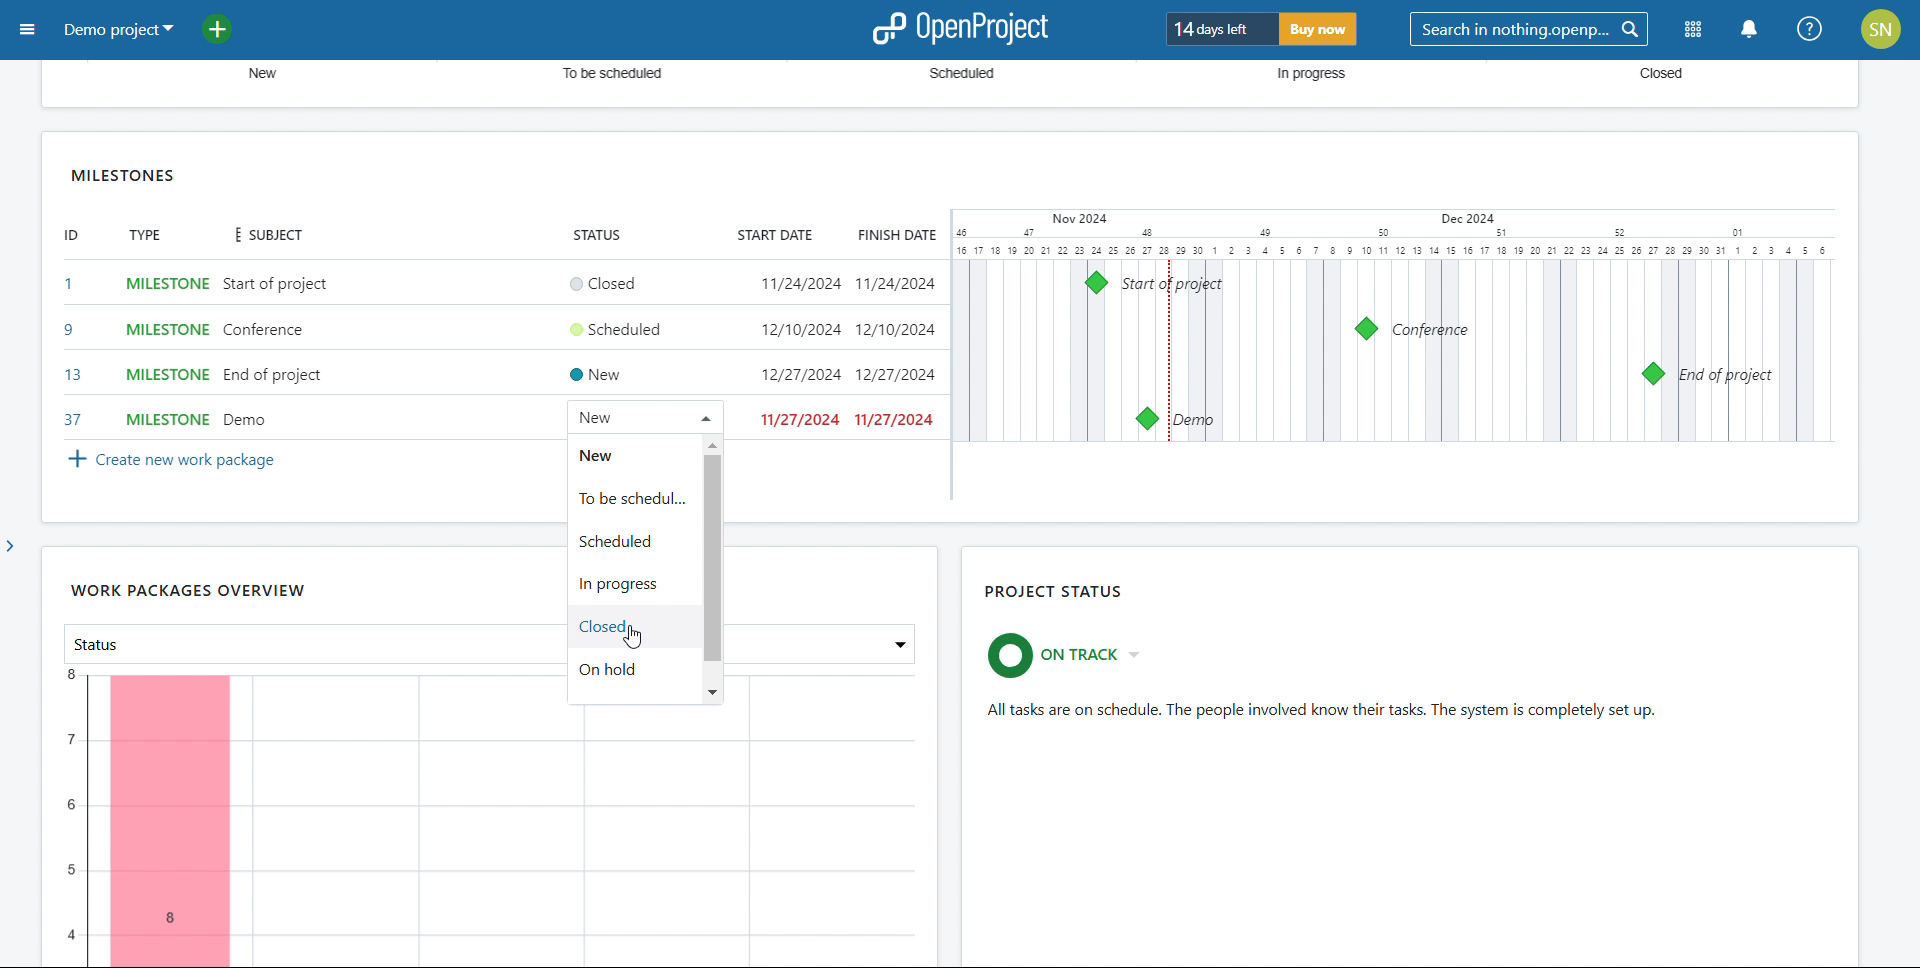  Describe the element at coordinates (618, 348) in the screenshot. I see `set status` at that location.